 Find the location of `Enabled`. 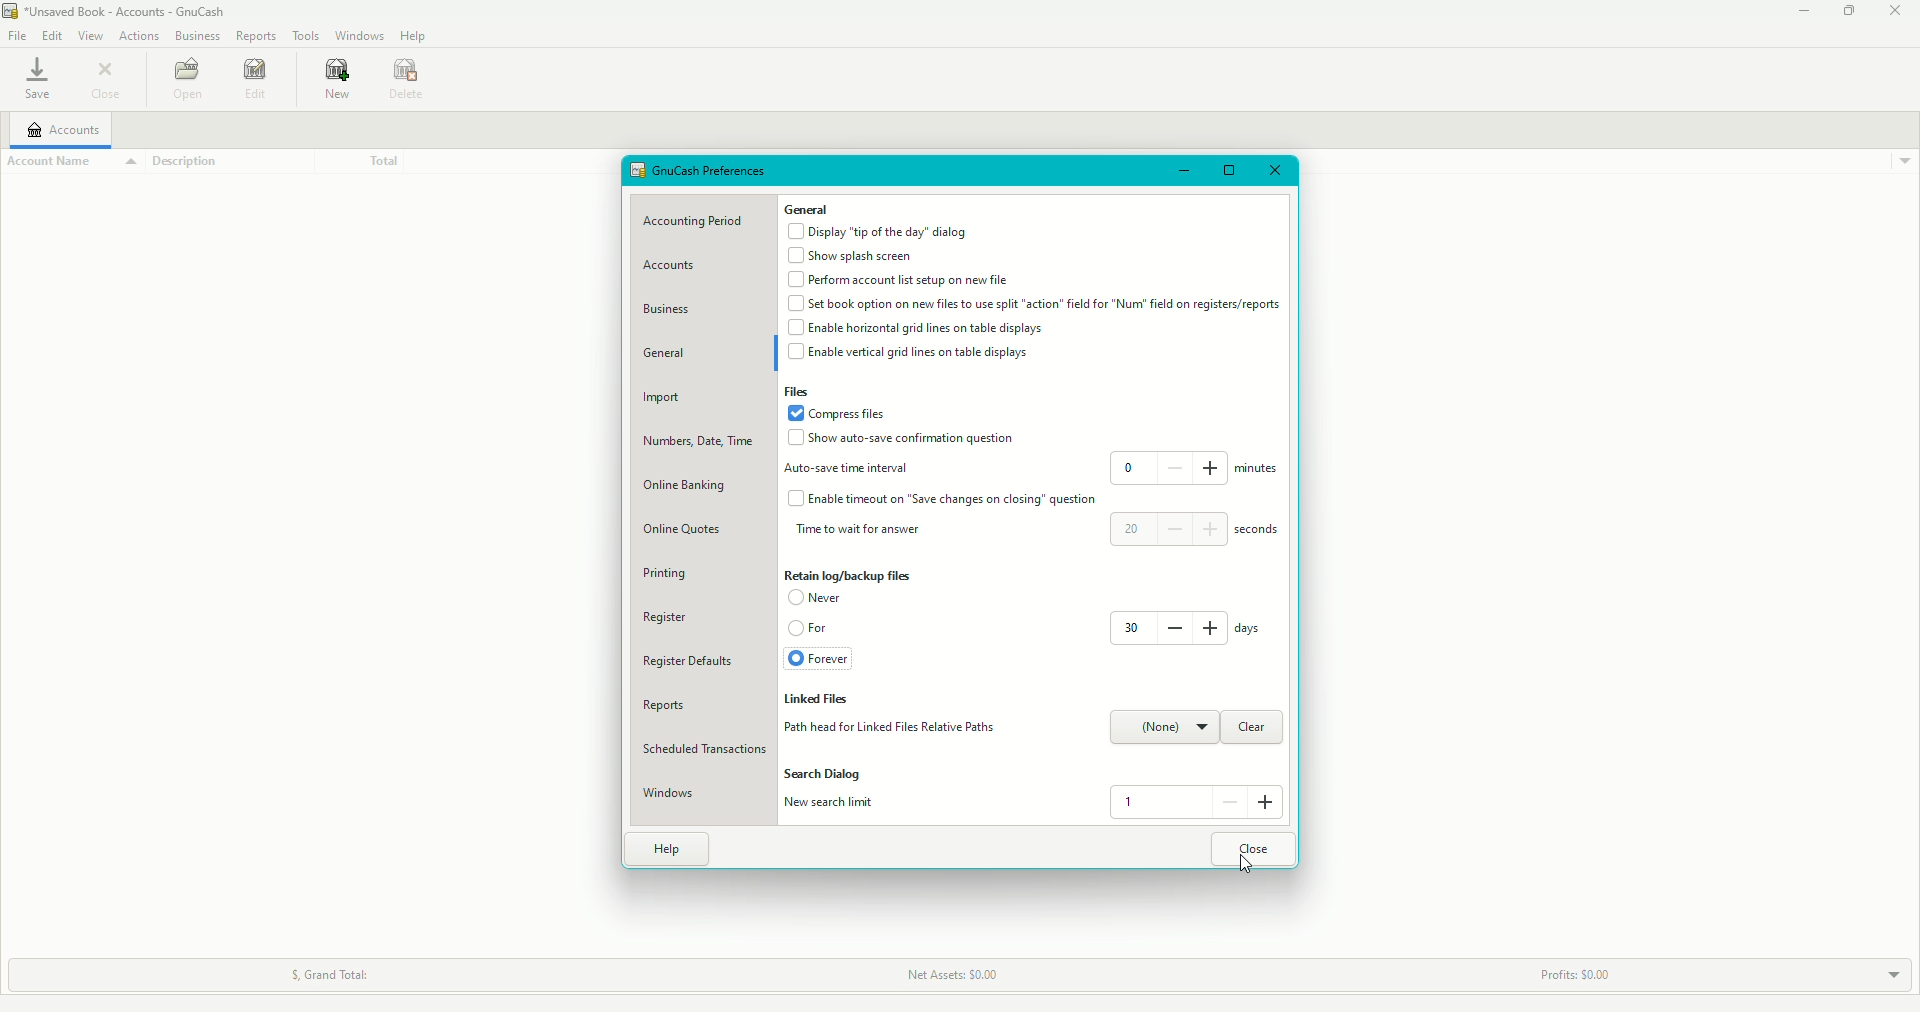

Enabled is located at coordinates (795, 657).